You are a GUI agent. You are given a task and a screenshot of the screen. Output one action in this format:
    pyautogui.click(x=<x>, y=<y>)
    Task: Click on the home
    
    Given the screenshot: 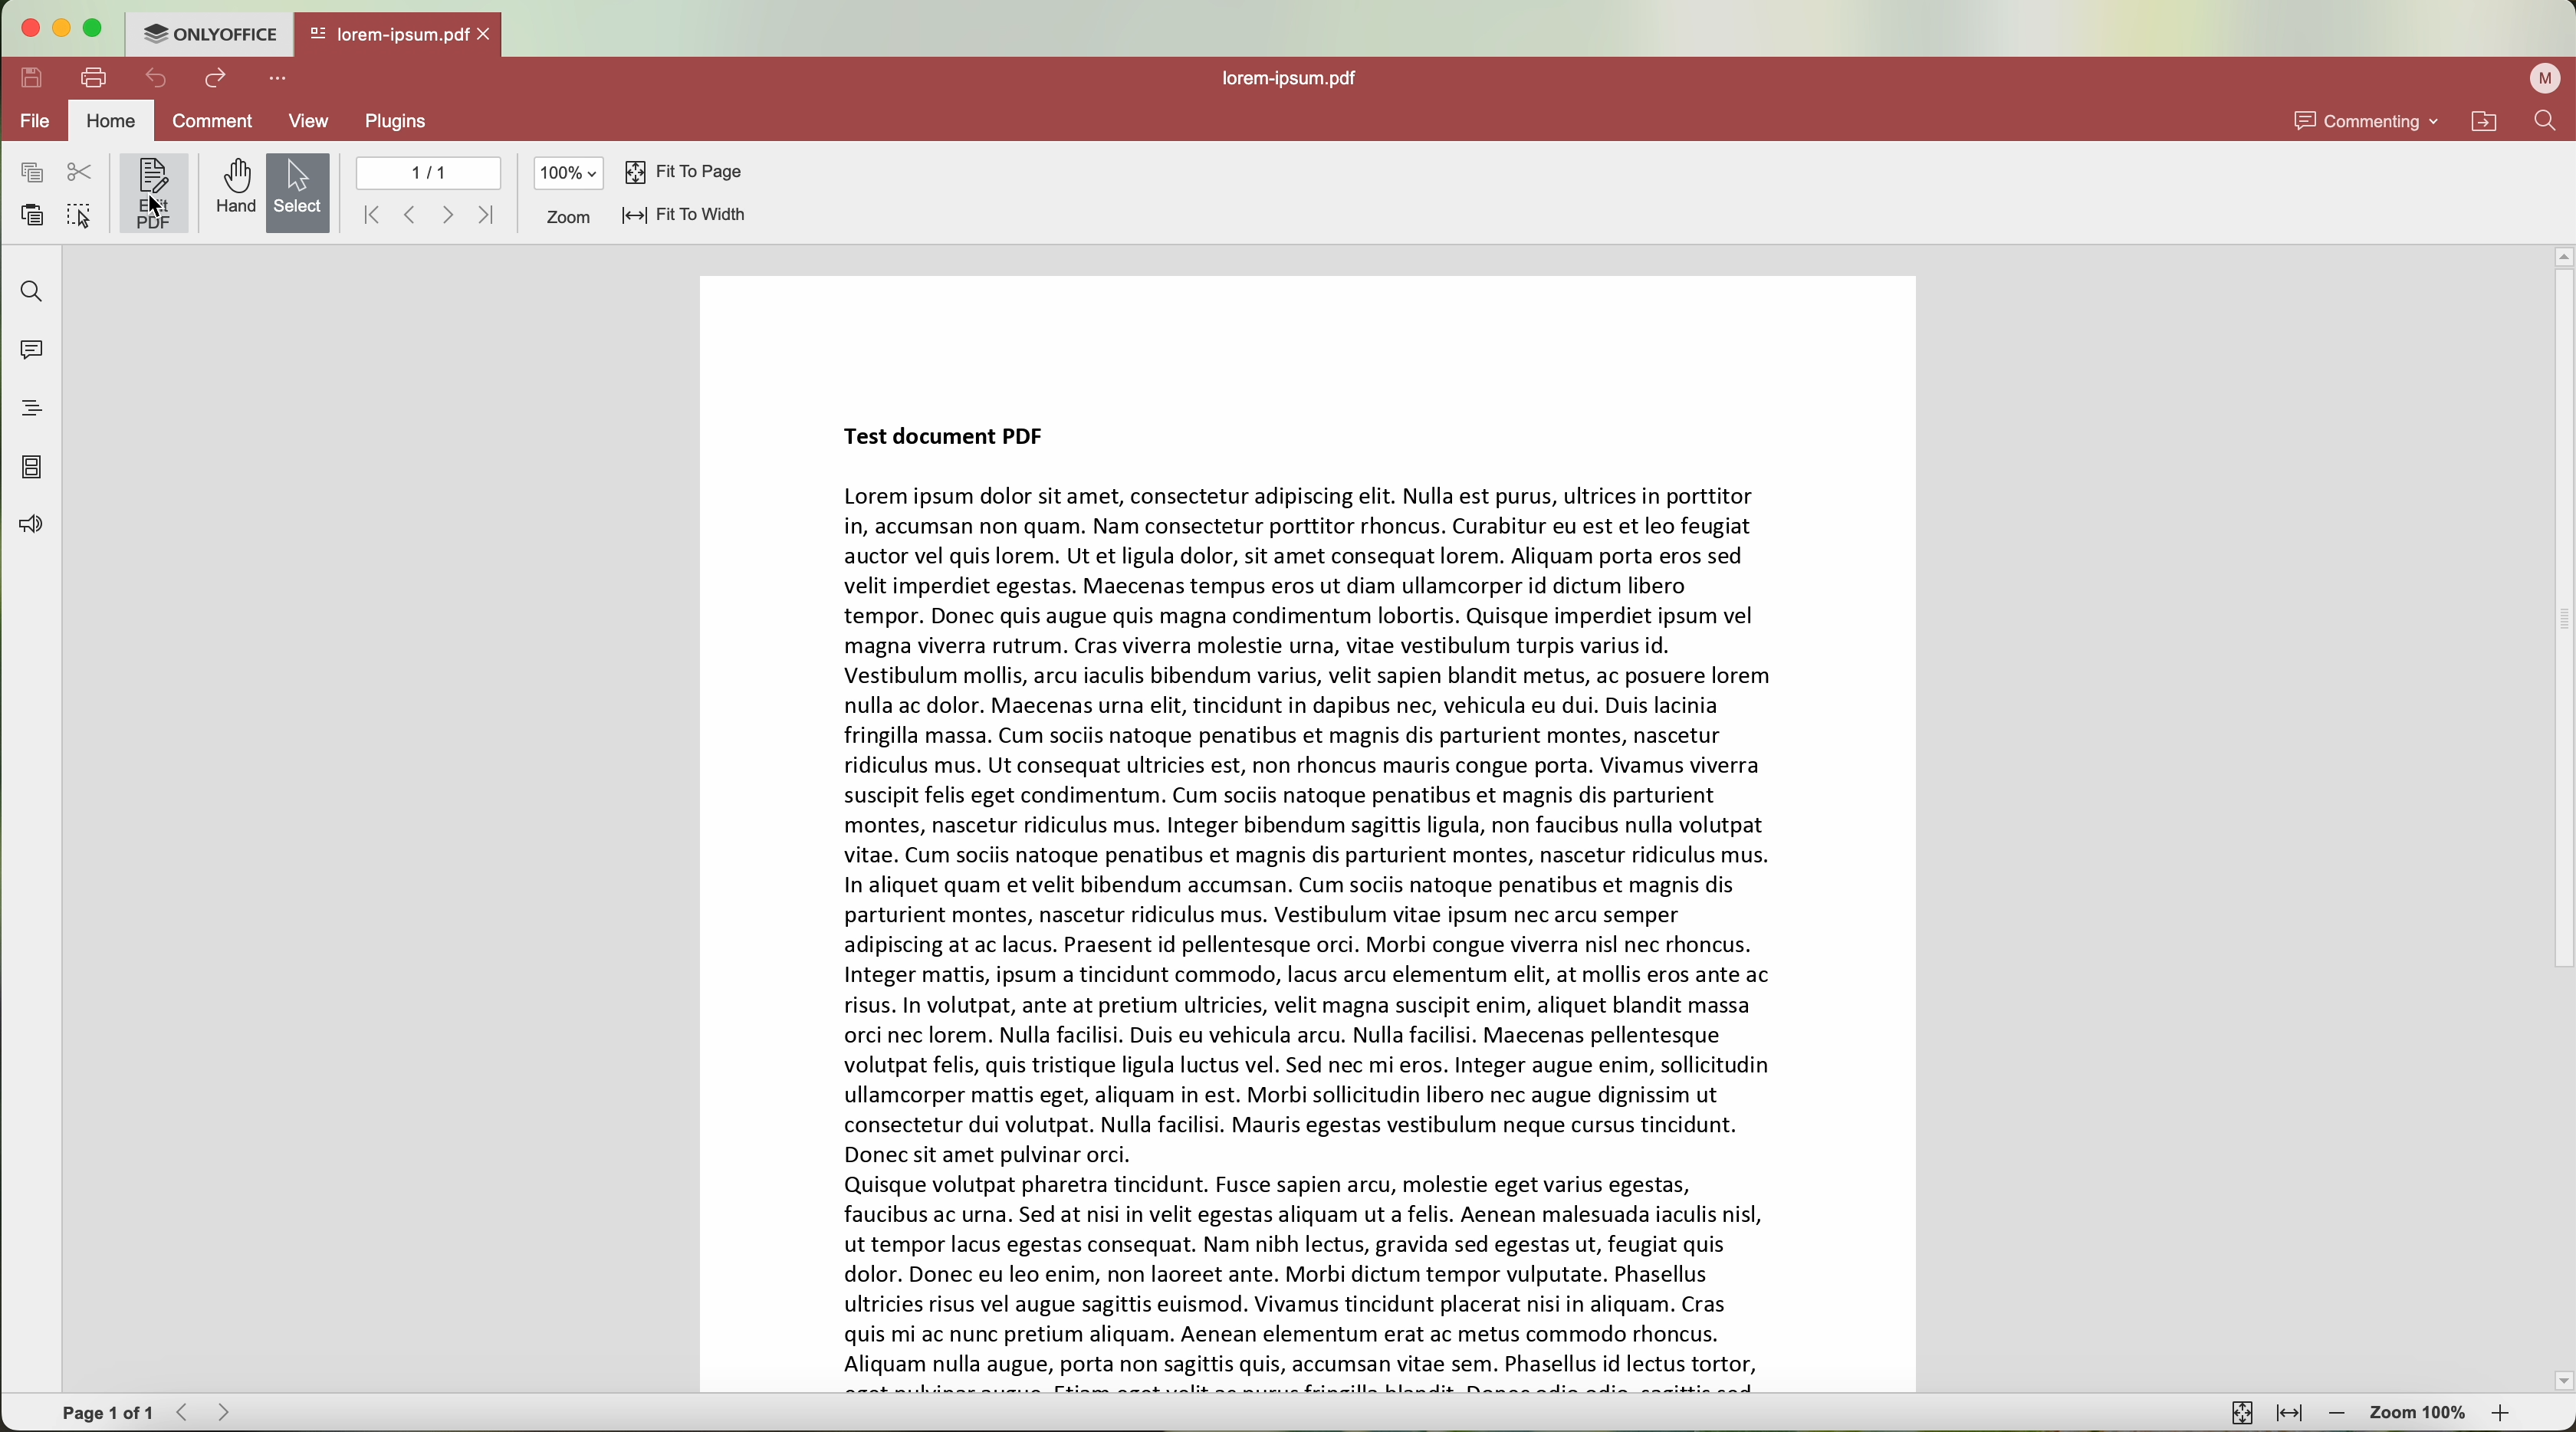 What is the action you would take?
    pyautogui.click(x=114, y=120)
    